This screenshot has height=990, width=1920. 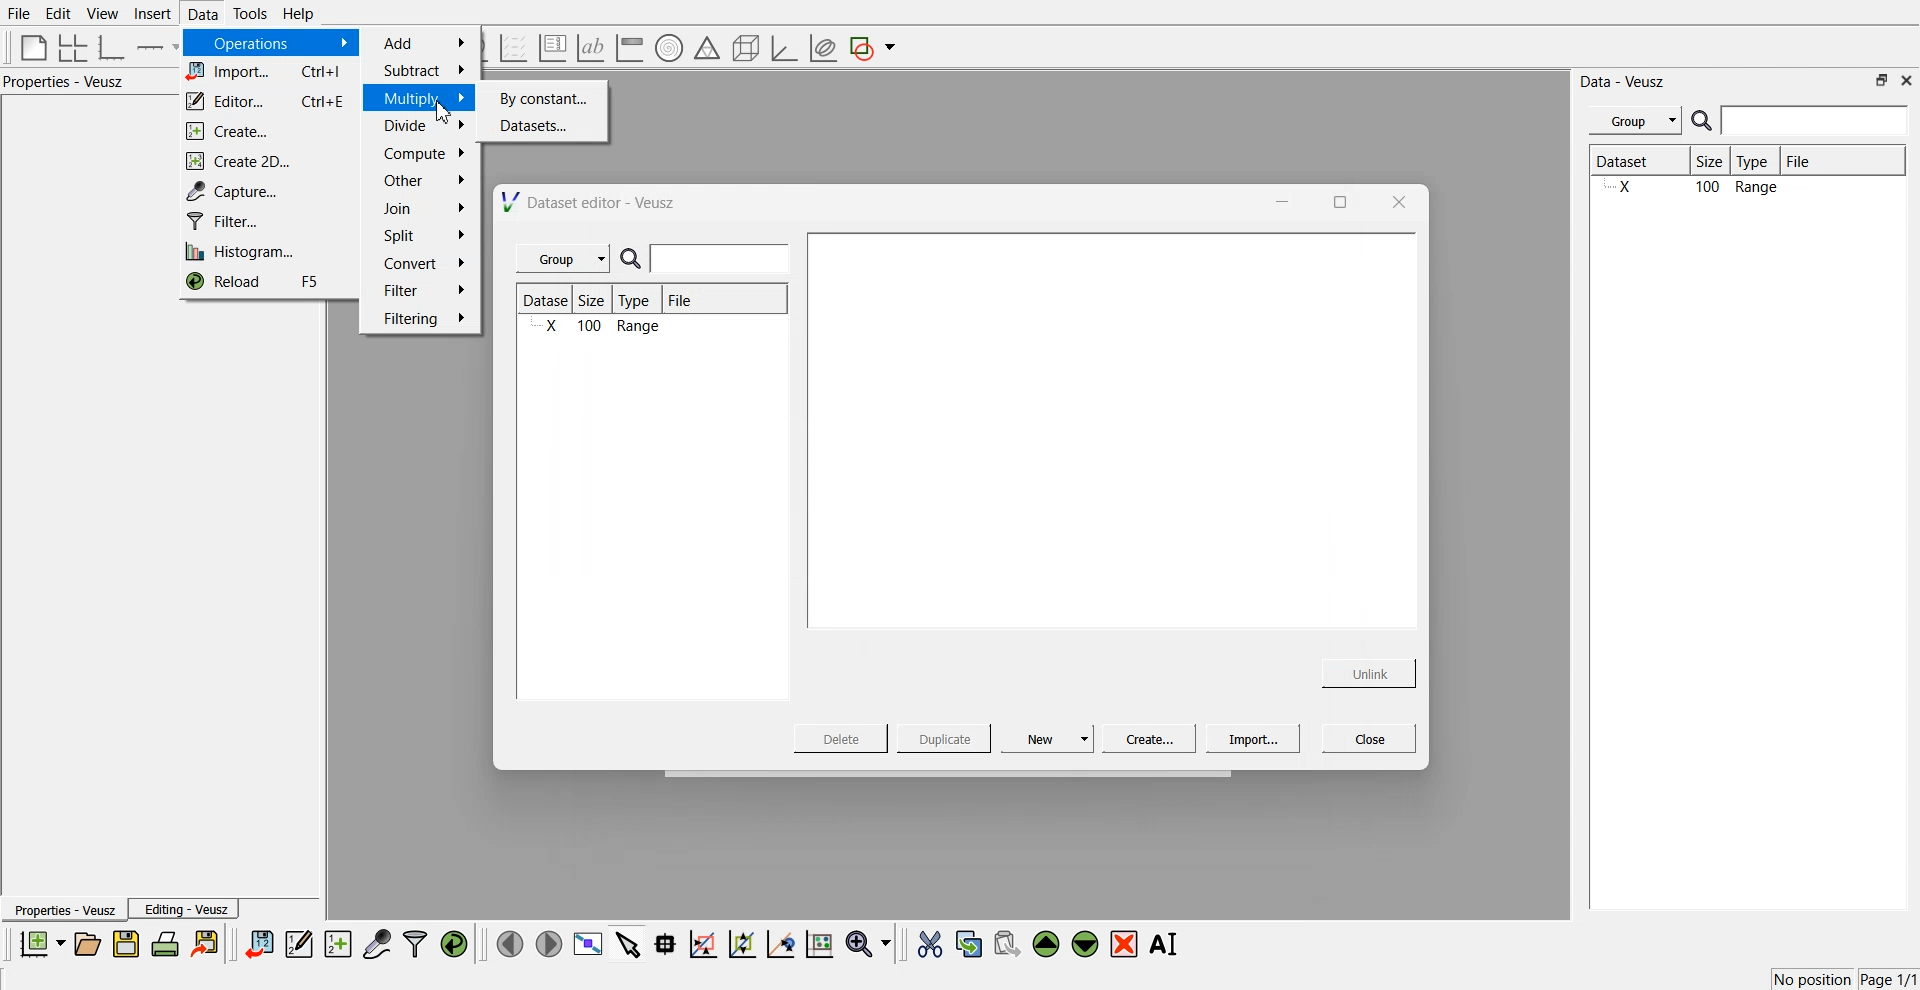 What do you see at coordinates (1907, 79) in the screenshot?
I see `close` at bounding box center [1907, 79].